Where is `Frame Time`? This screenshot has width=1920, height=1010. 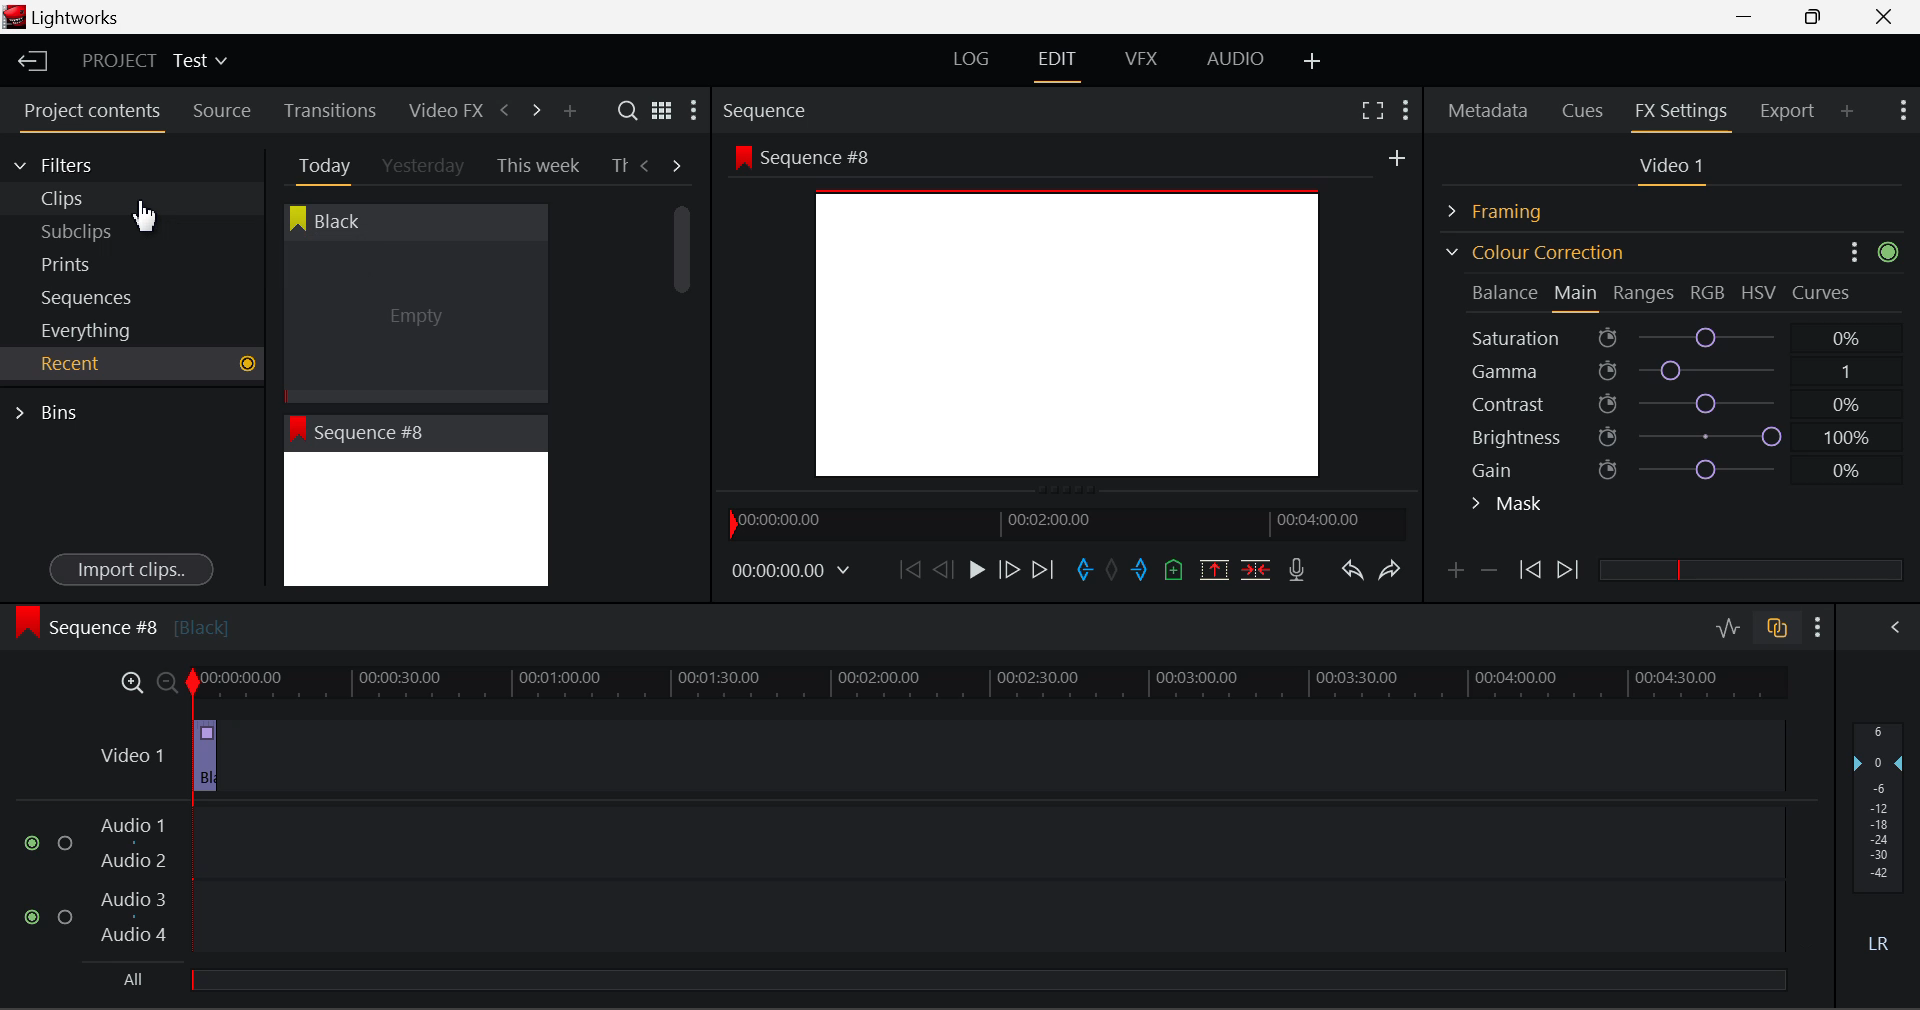
Frame Time is located at coordinates (792, 572).